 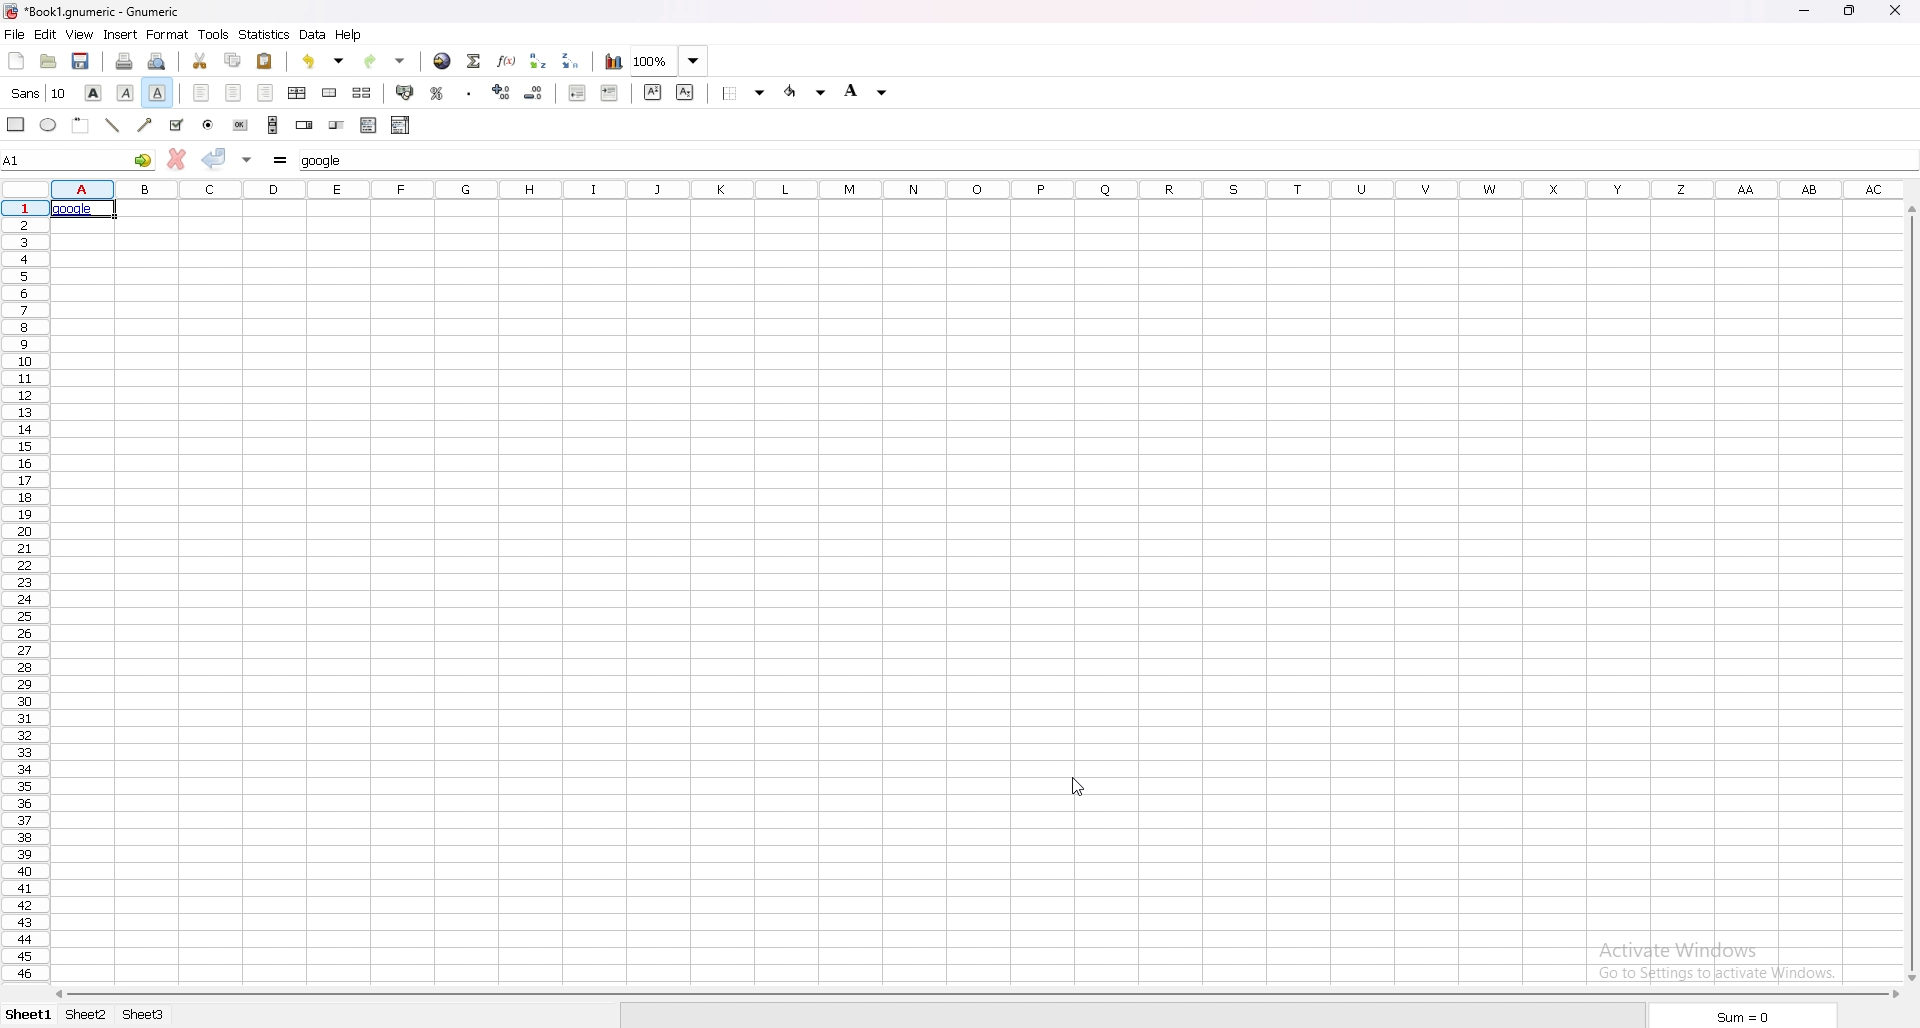 What do you see at coordinates (609, 92) in the screenshot?
I see `increase indent` at bounding box center [609, 92].